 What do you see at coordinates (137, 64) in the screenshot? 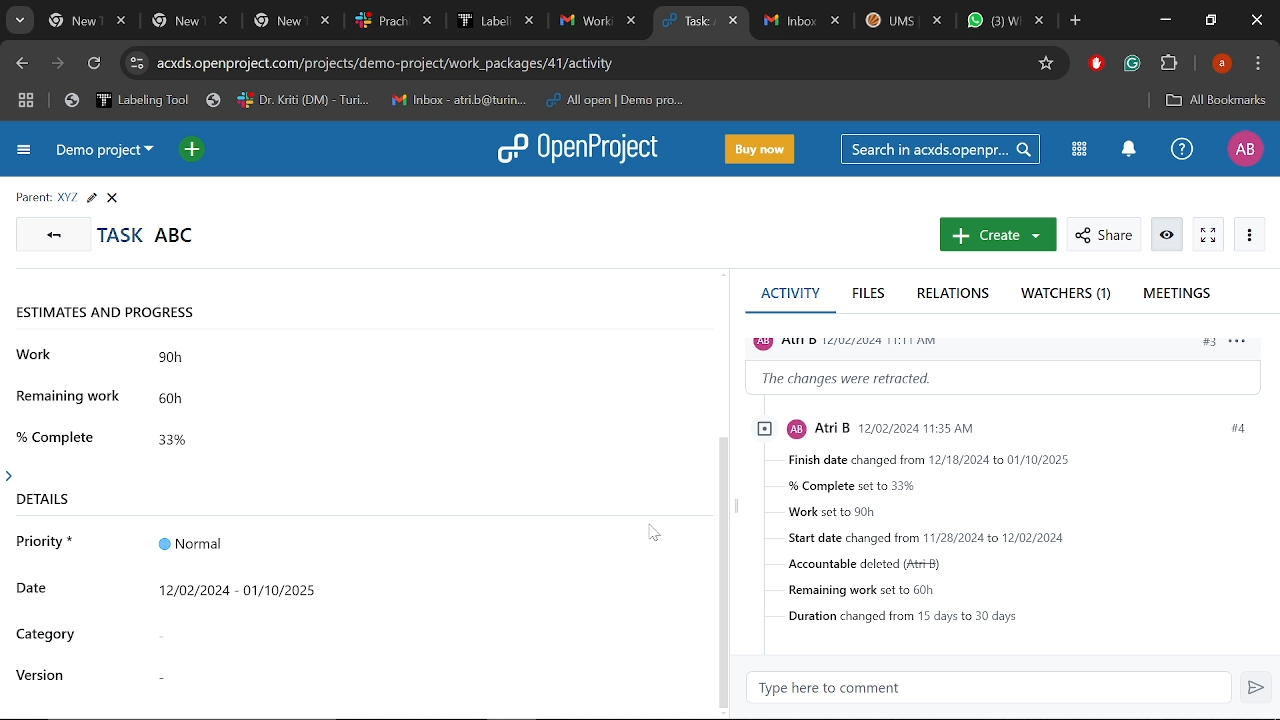
I see `Cite info` at bounding box center [137, 64].